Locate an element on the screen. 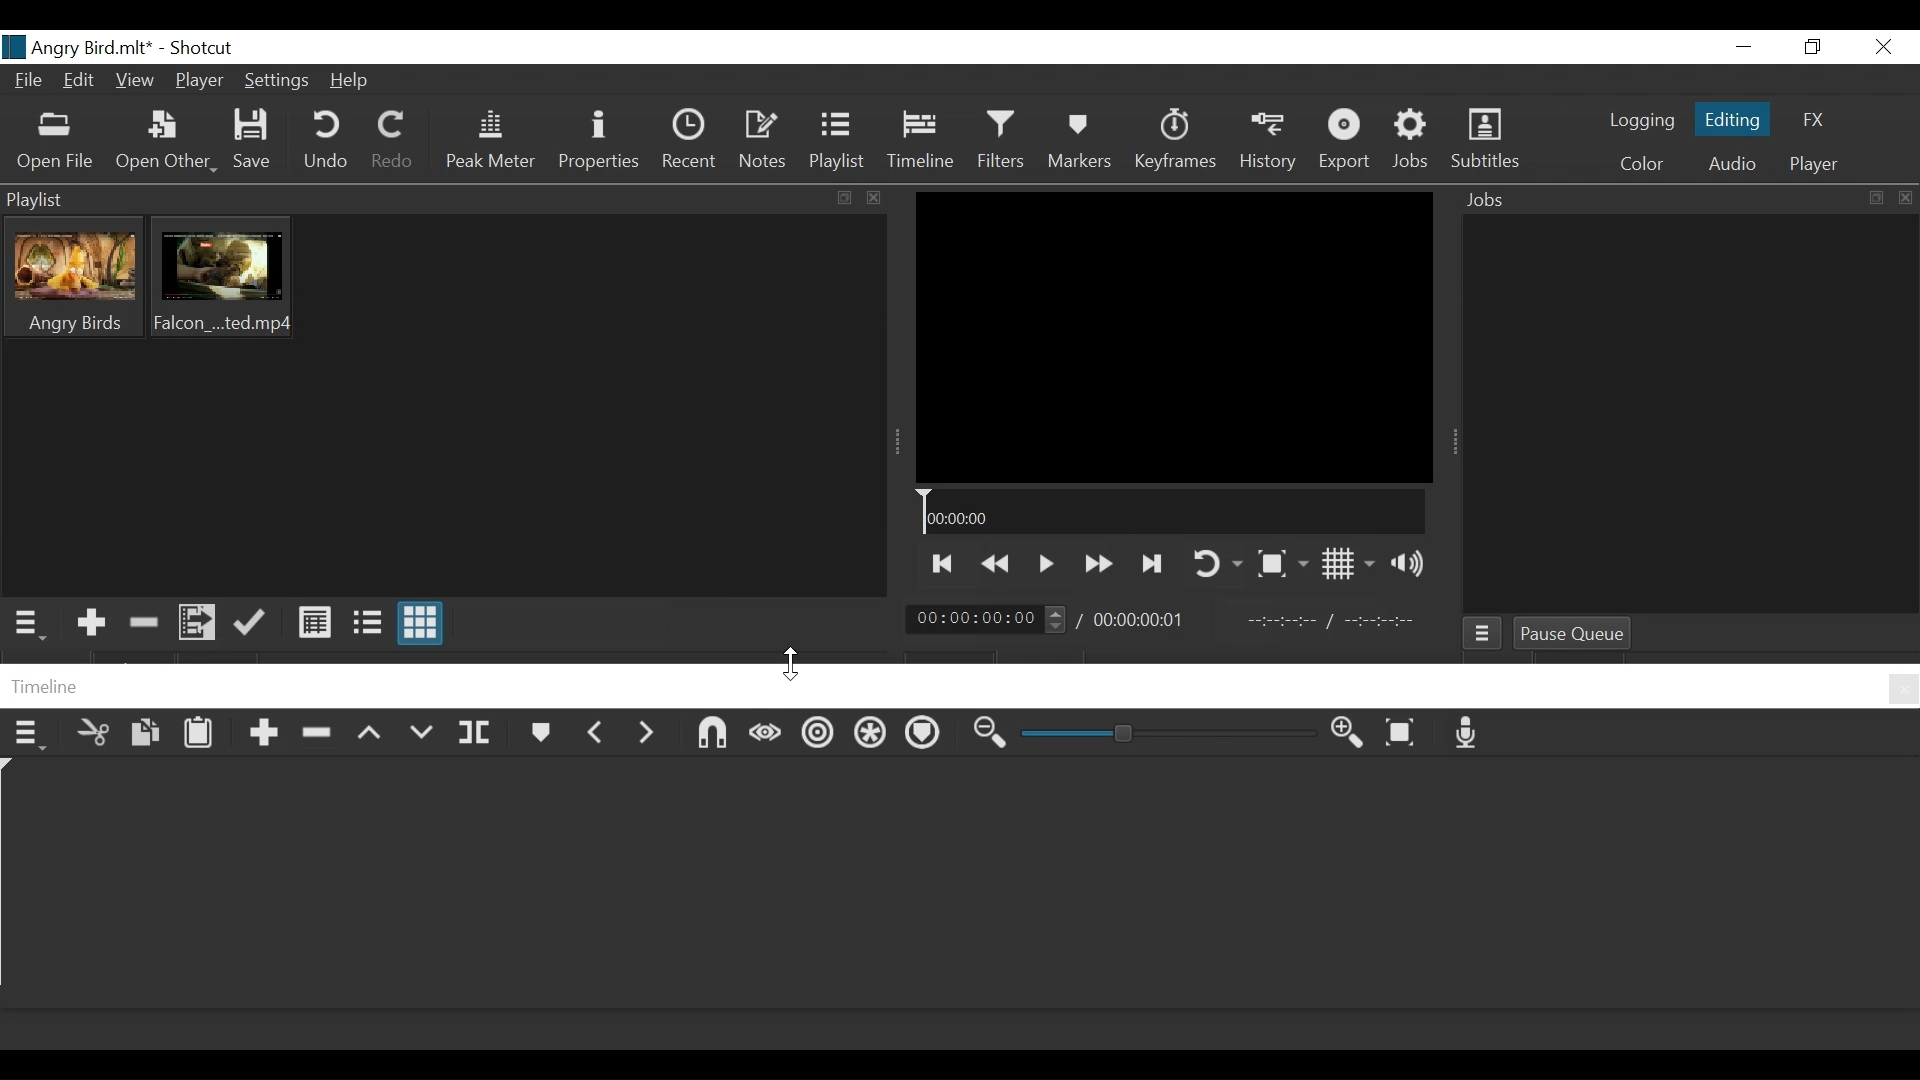 The width and height of the screenshot is (1920, 1080). File name is located at coordinates (77, 48).